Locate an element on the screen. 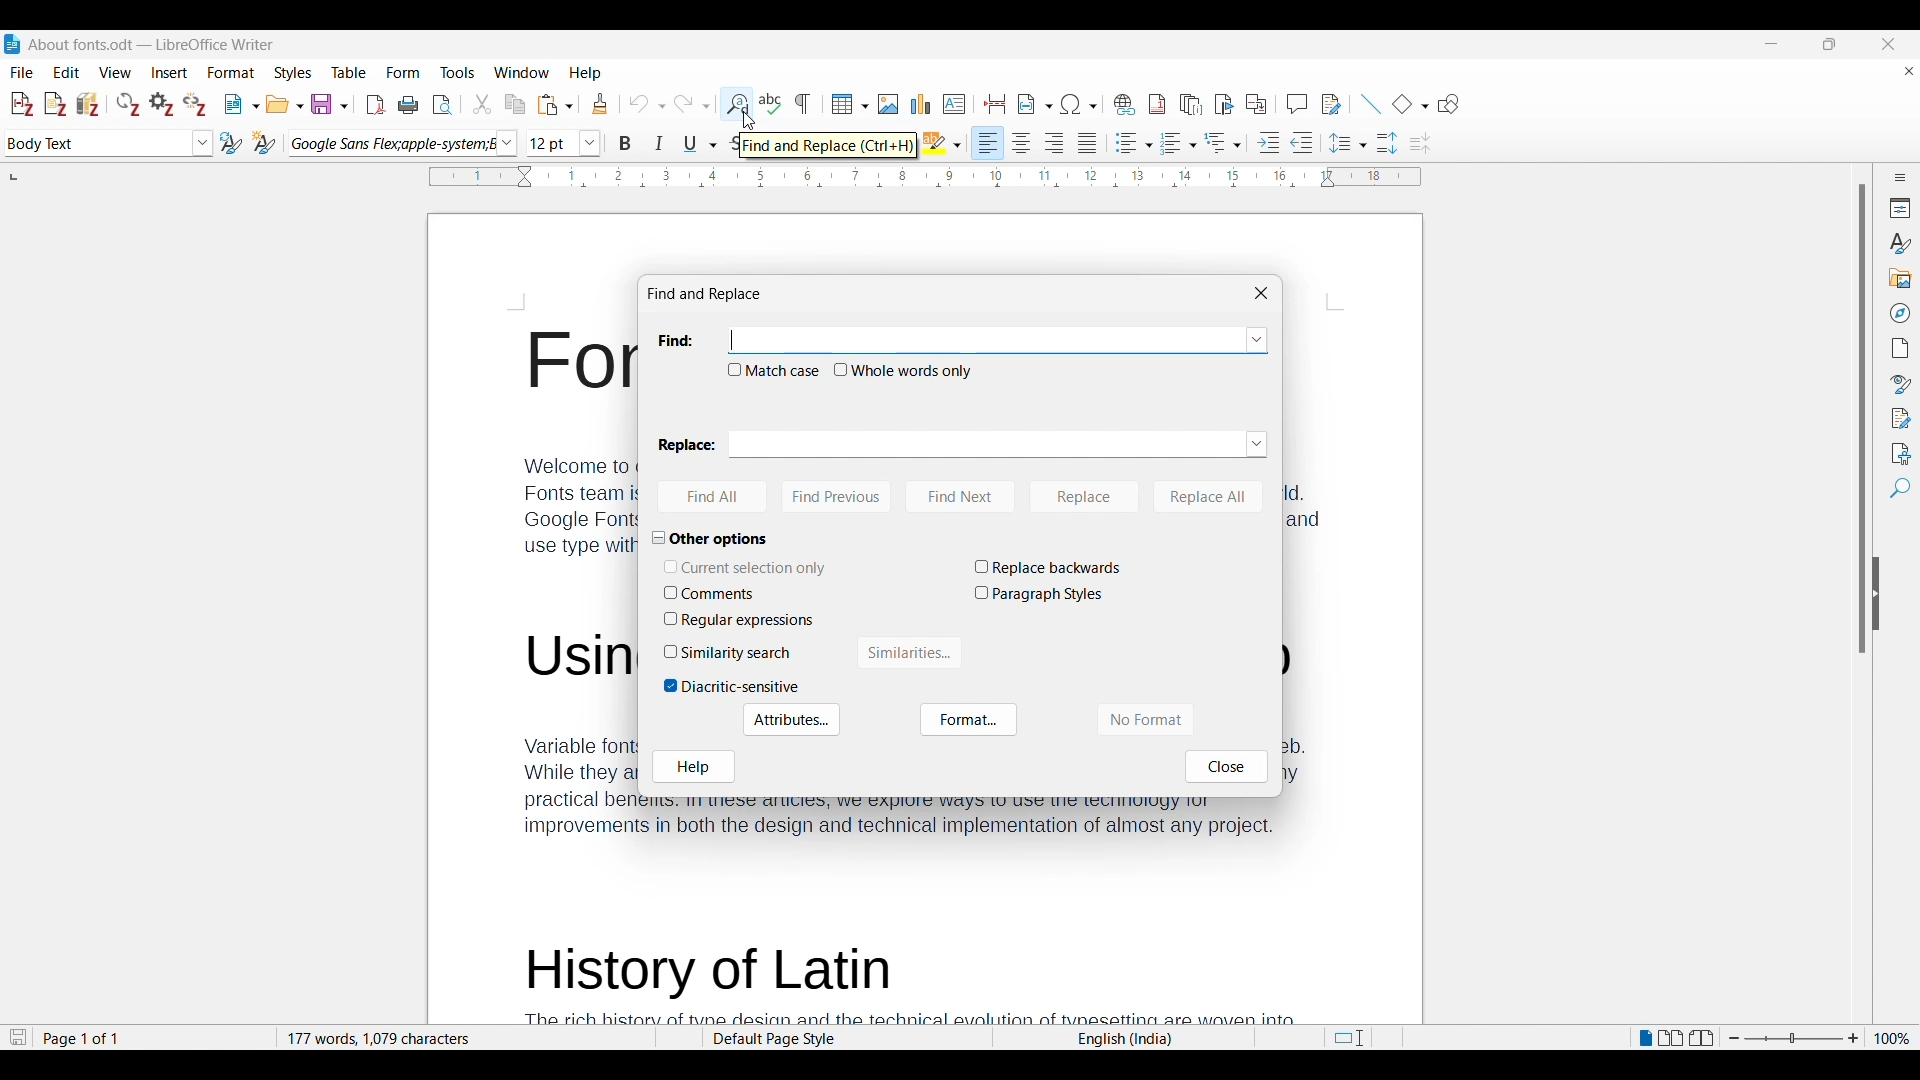  Find previous is located at coordinates (837, 497).